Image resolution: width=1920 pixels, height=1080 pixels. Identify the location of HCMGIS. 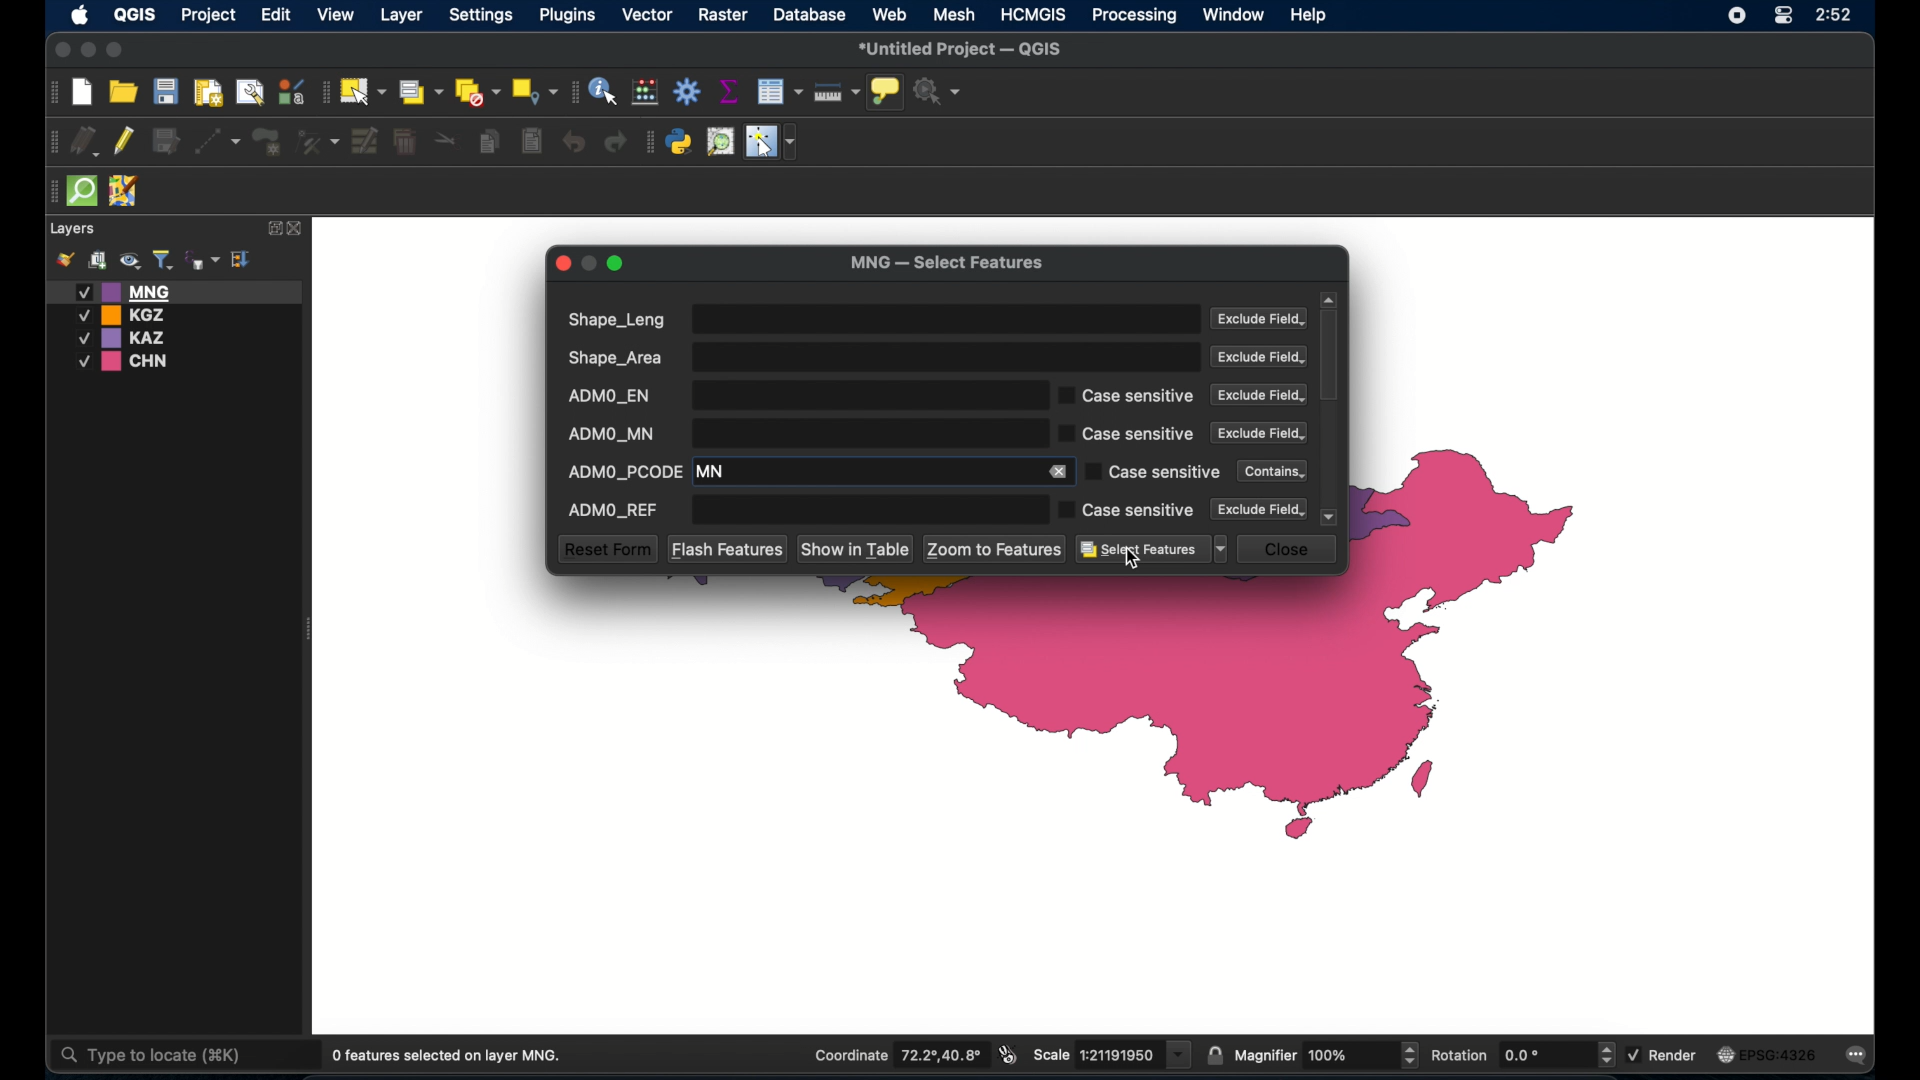
(1034, 15).